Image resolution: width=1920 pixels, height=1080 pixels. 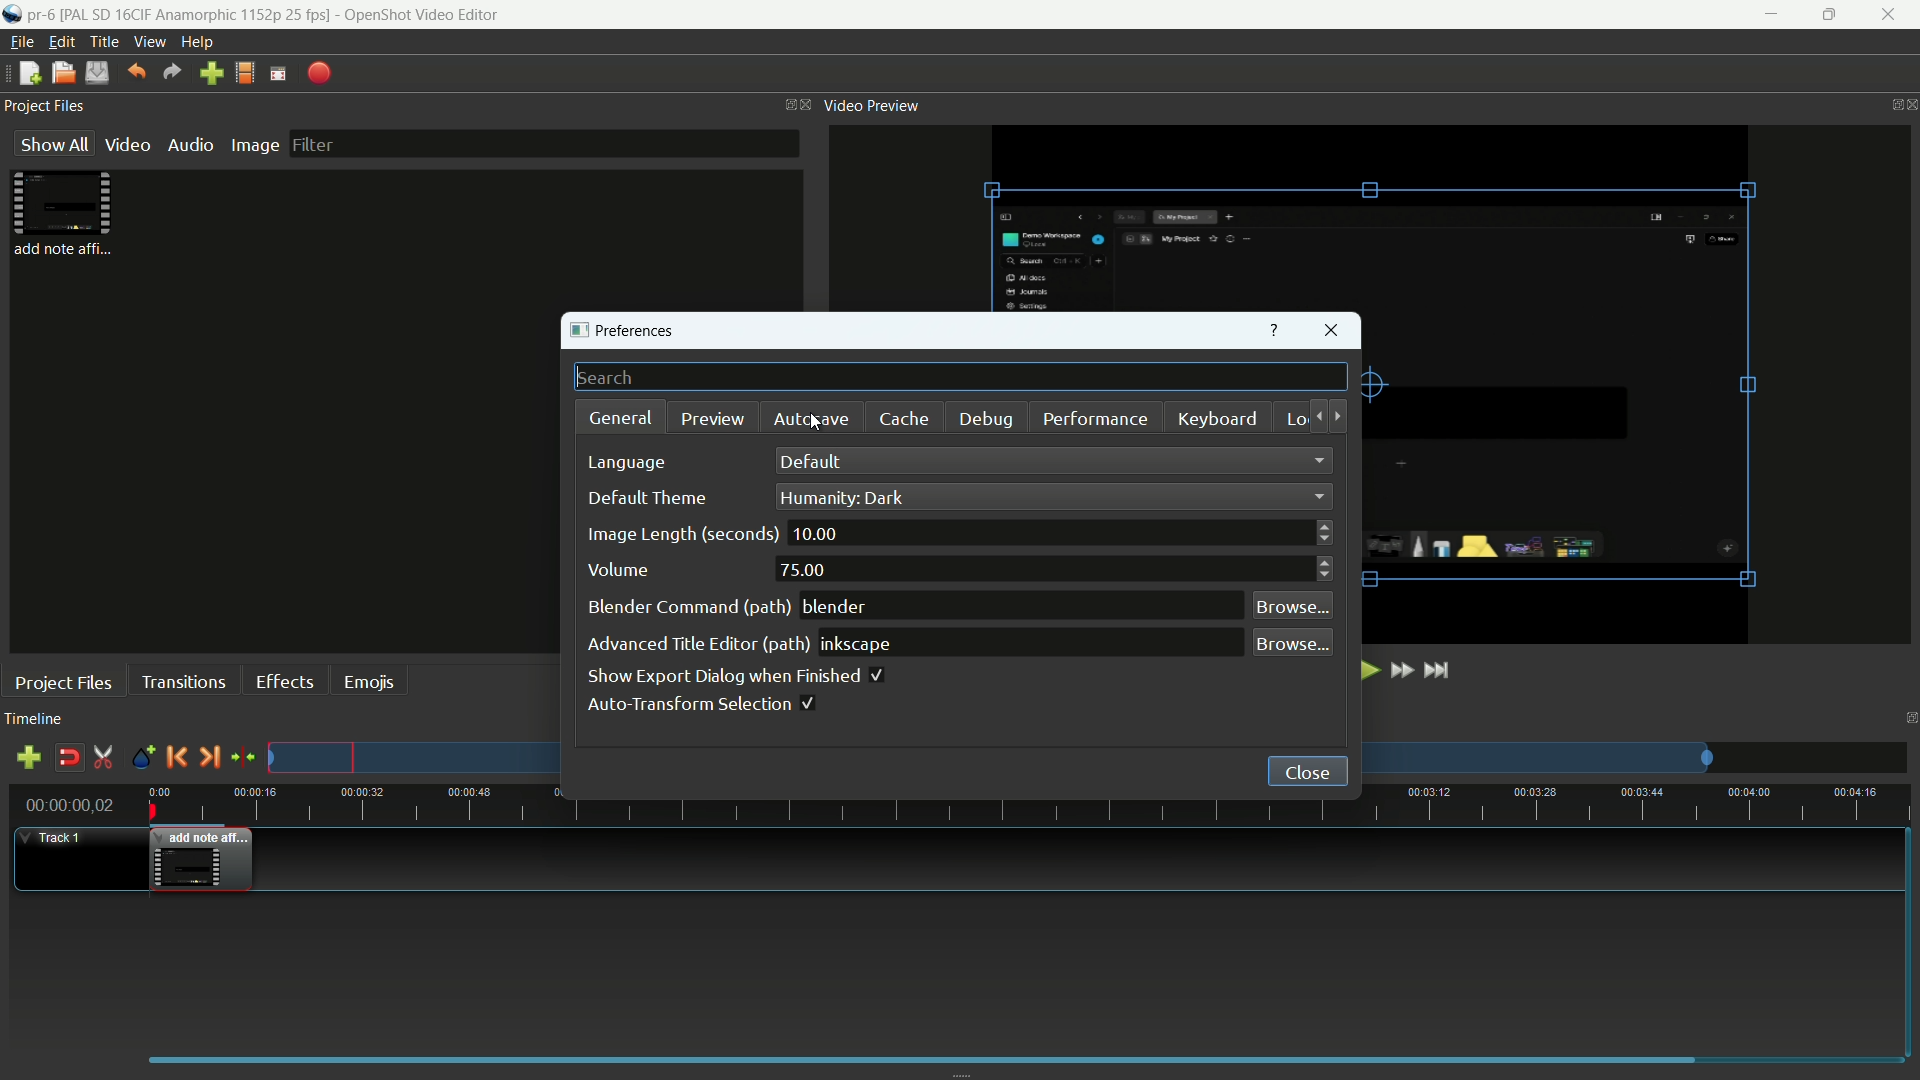 What do you see at coordinates (844, 497) in the screenshot?
I see `humanity dark` at bounding box center [844, 497].